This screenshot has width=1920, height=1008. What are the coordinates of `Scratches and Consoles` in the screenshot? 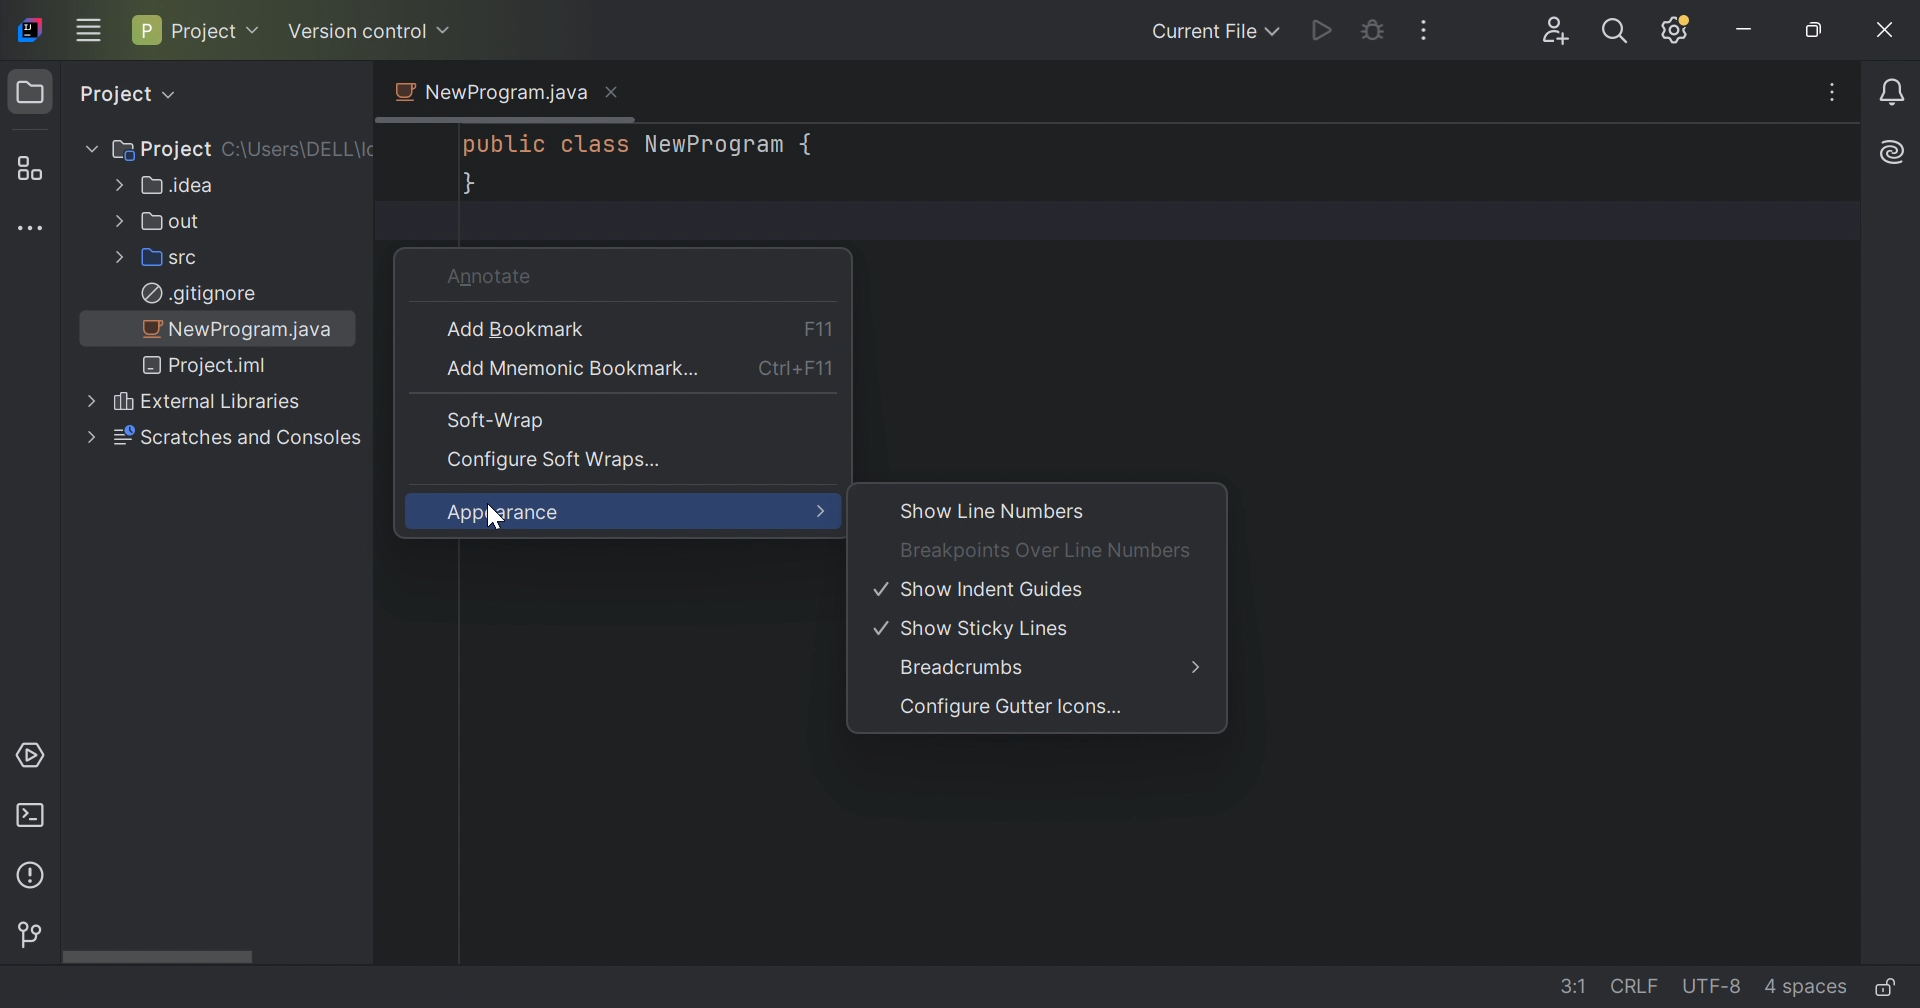 It's located at (241, 438).